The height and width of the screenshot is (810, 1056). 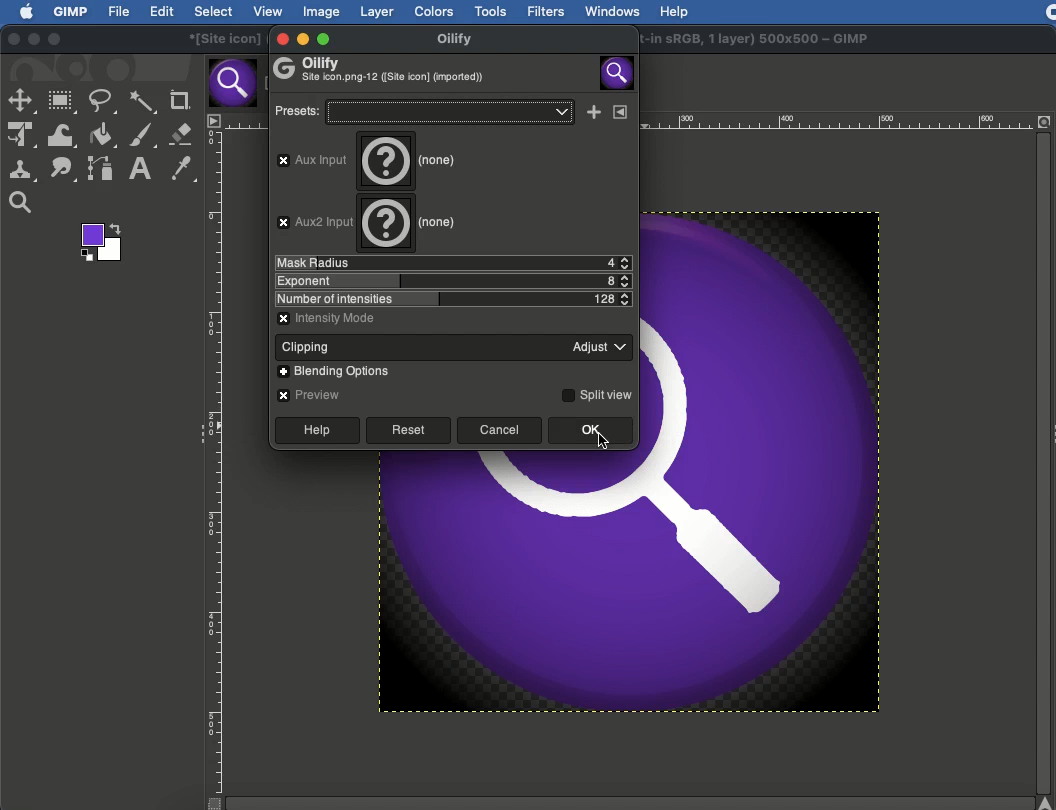 I want to click on Reset, so click(x=409, y=430).